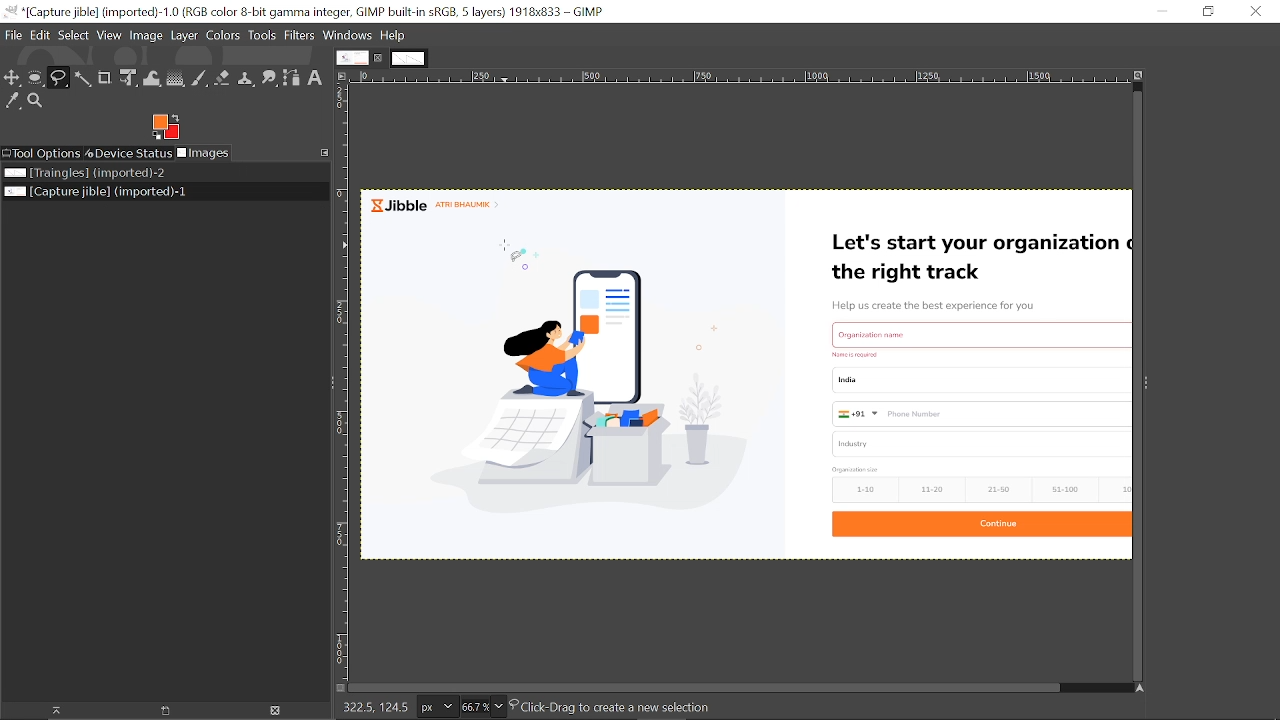  Describe the element at coordinates (435, 708) in the screenshot. I see `Current image units` at that location.